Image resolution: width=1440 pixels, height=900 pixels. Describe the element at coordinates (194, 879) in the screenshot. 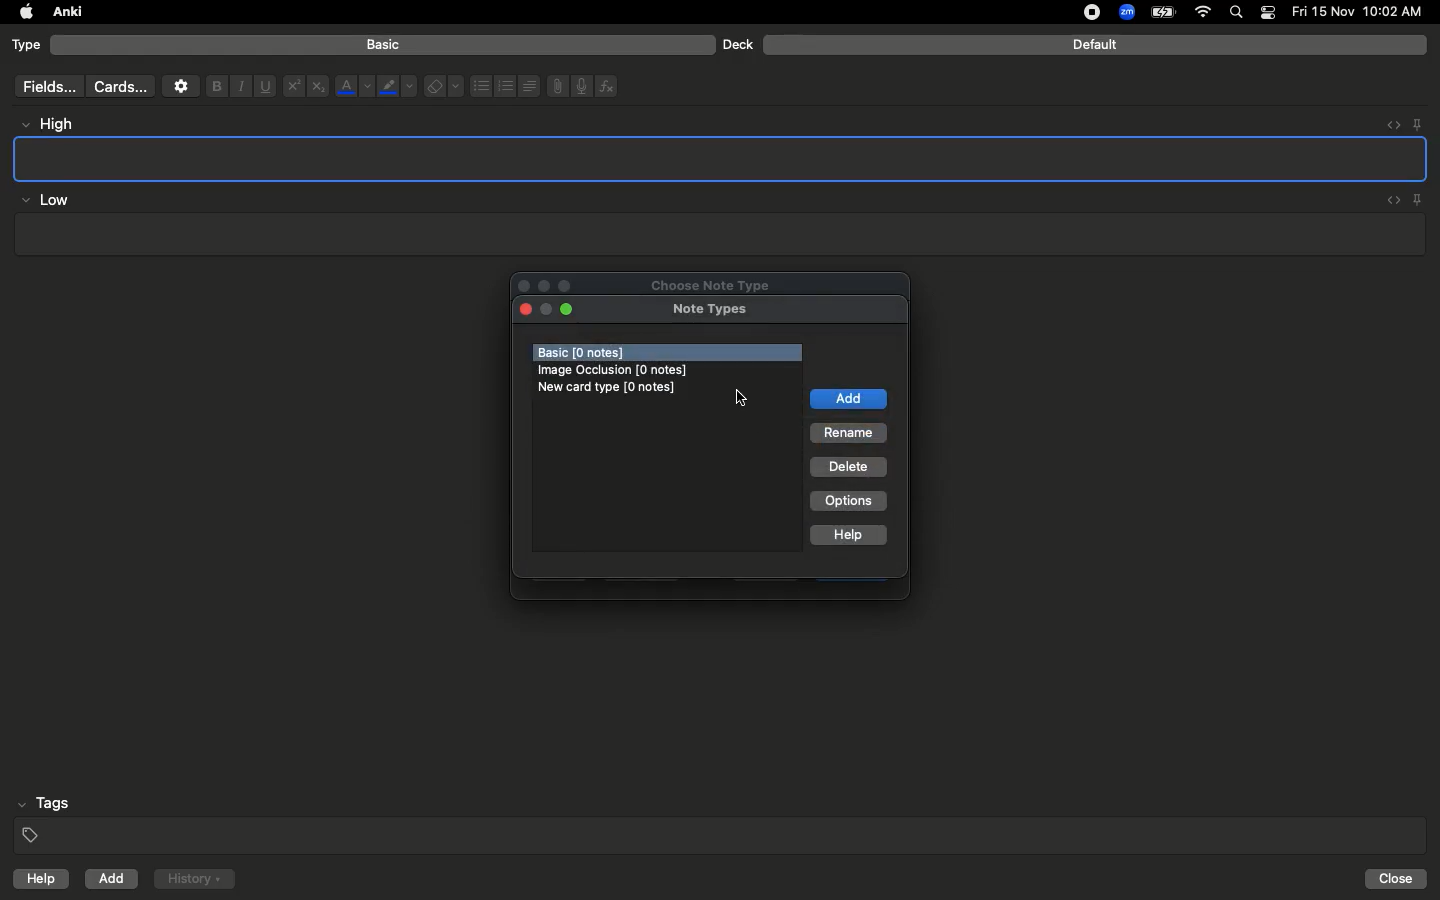

I see `History` at that location.